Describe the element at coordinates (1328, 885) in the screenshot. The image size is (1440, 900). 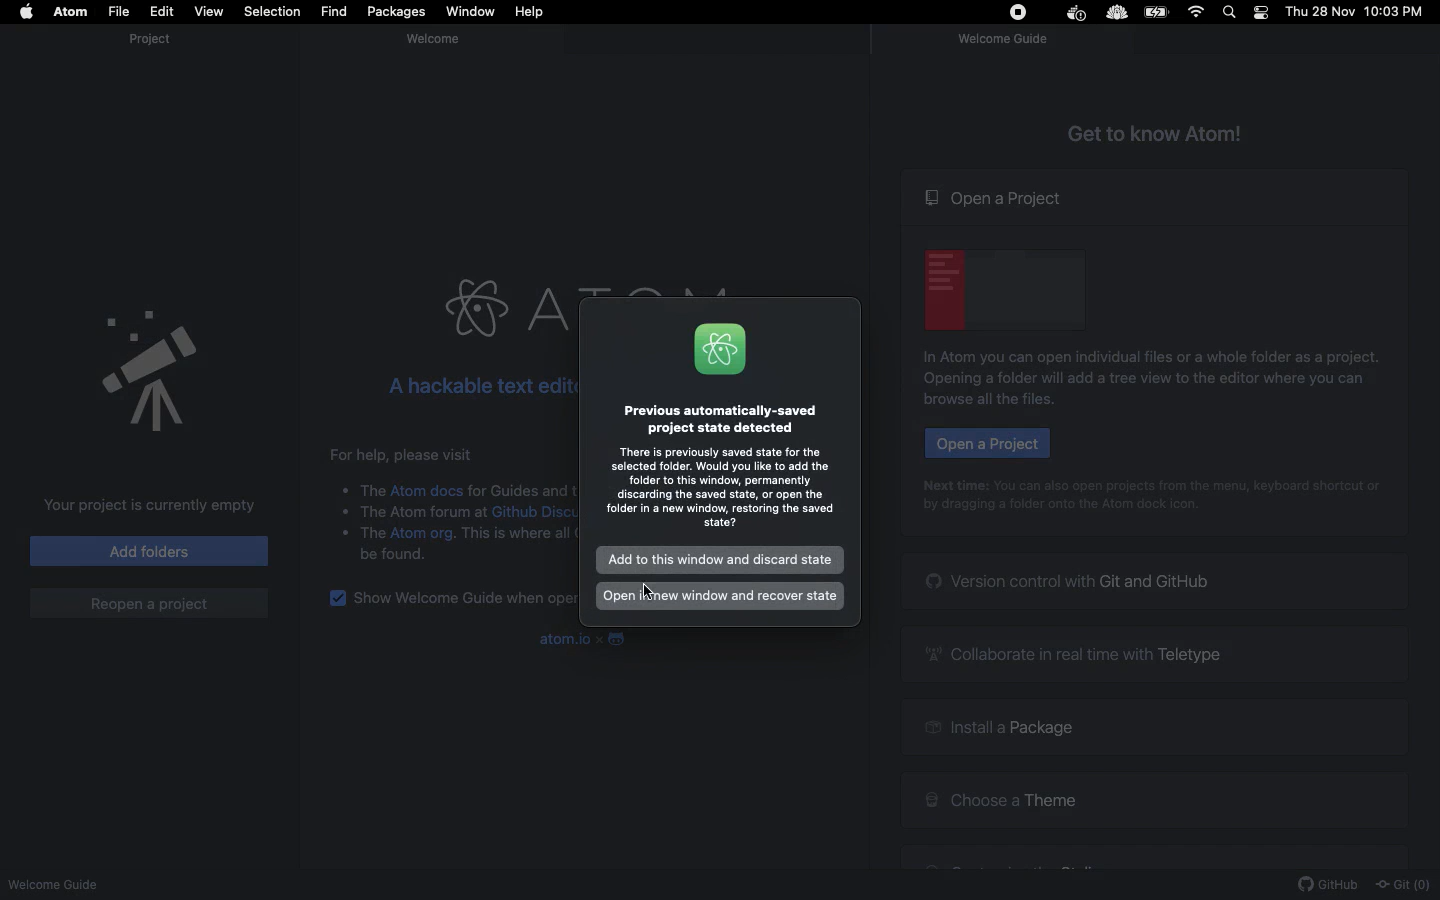
I see `GitHub` at that location.